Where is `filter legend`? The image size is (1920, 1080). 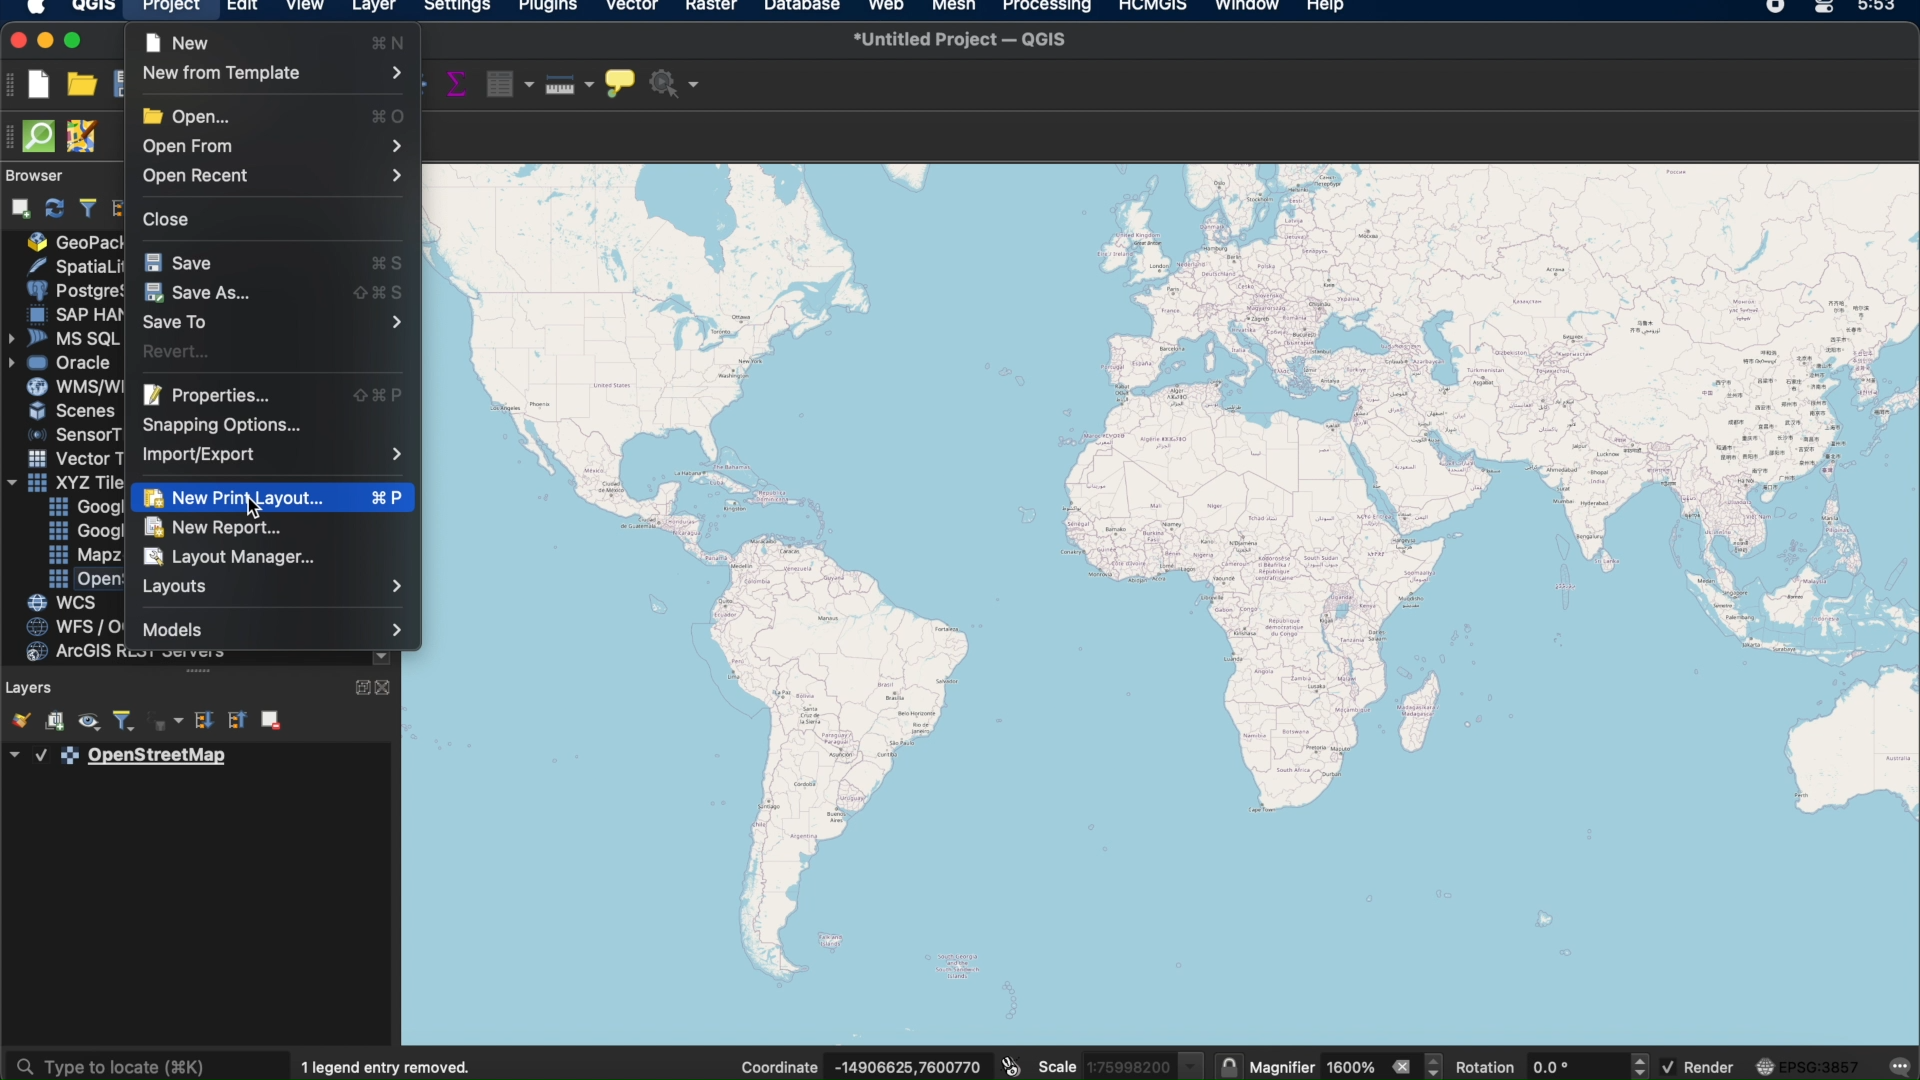
filter legend is located at coordinates (122, 722).